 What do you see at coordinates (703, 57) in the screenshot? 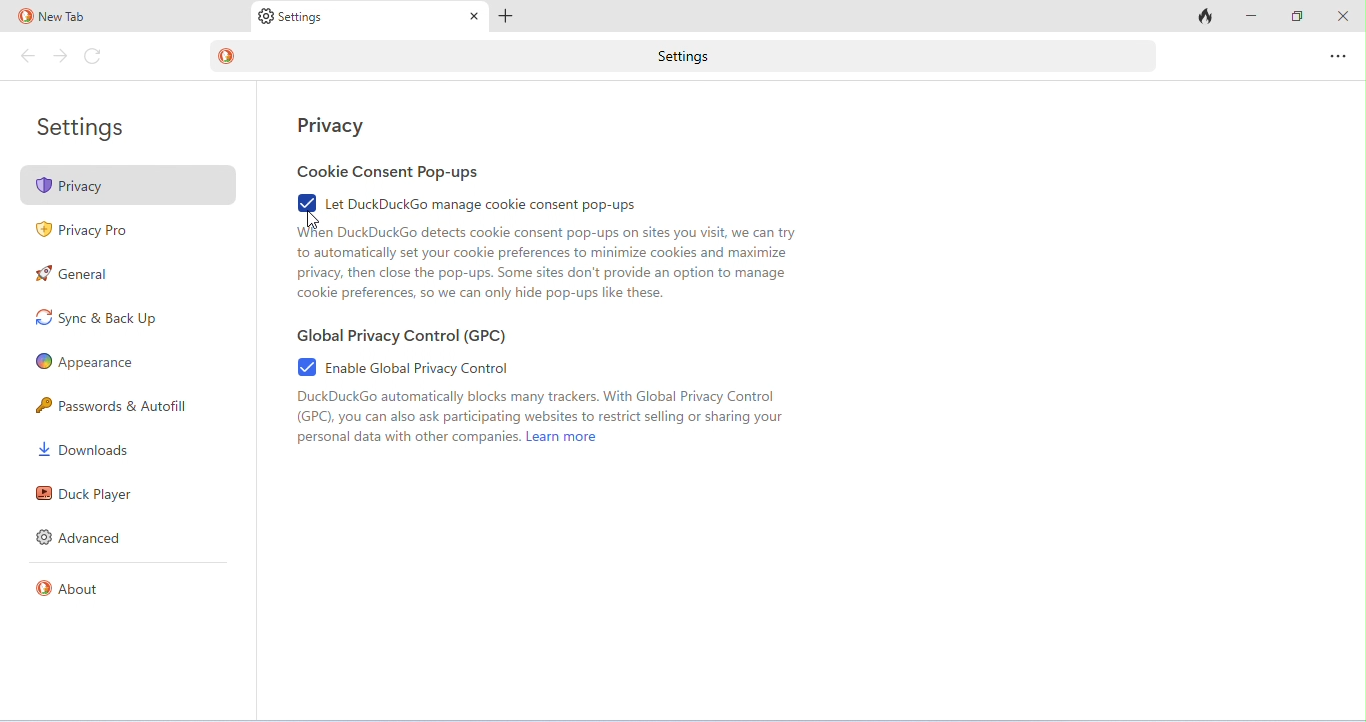
I see `settings` at bounding box center [703, 57].